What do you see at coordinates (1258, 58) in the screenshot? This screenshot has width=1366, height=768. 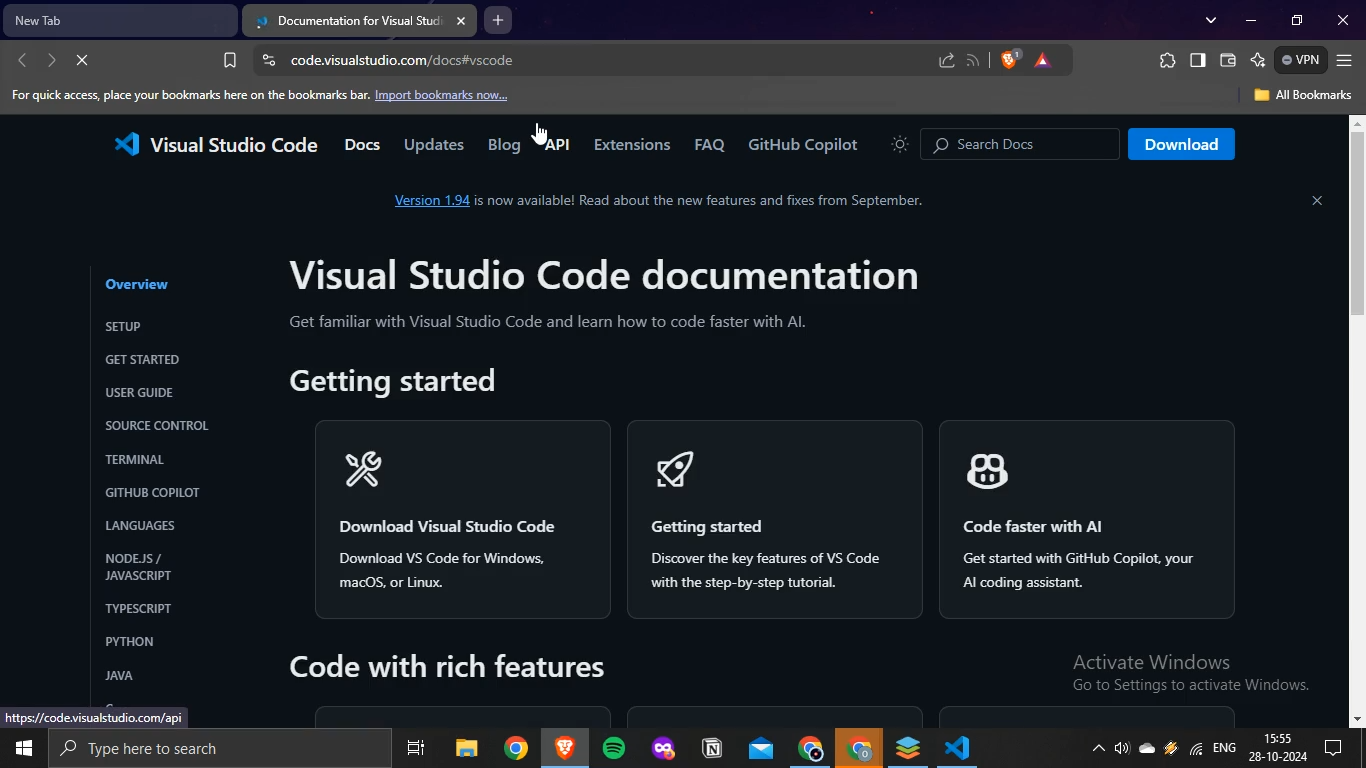 I see `leo ai` at bounding box center [1258, 58].